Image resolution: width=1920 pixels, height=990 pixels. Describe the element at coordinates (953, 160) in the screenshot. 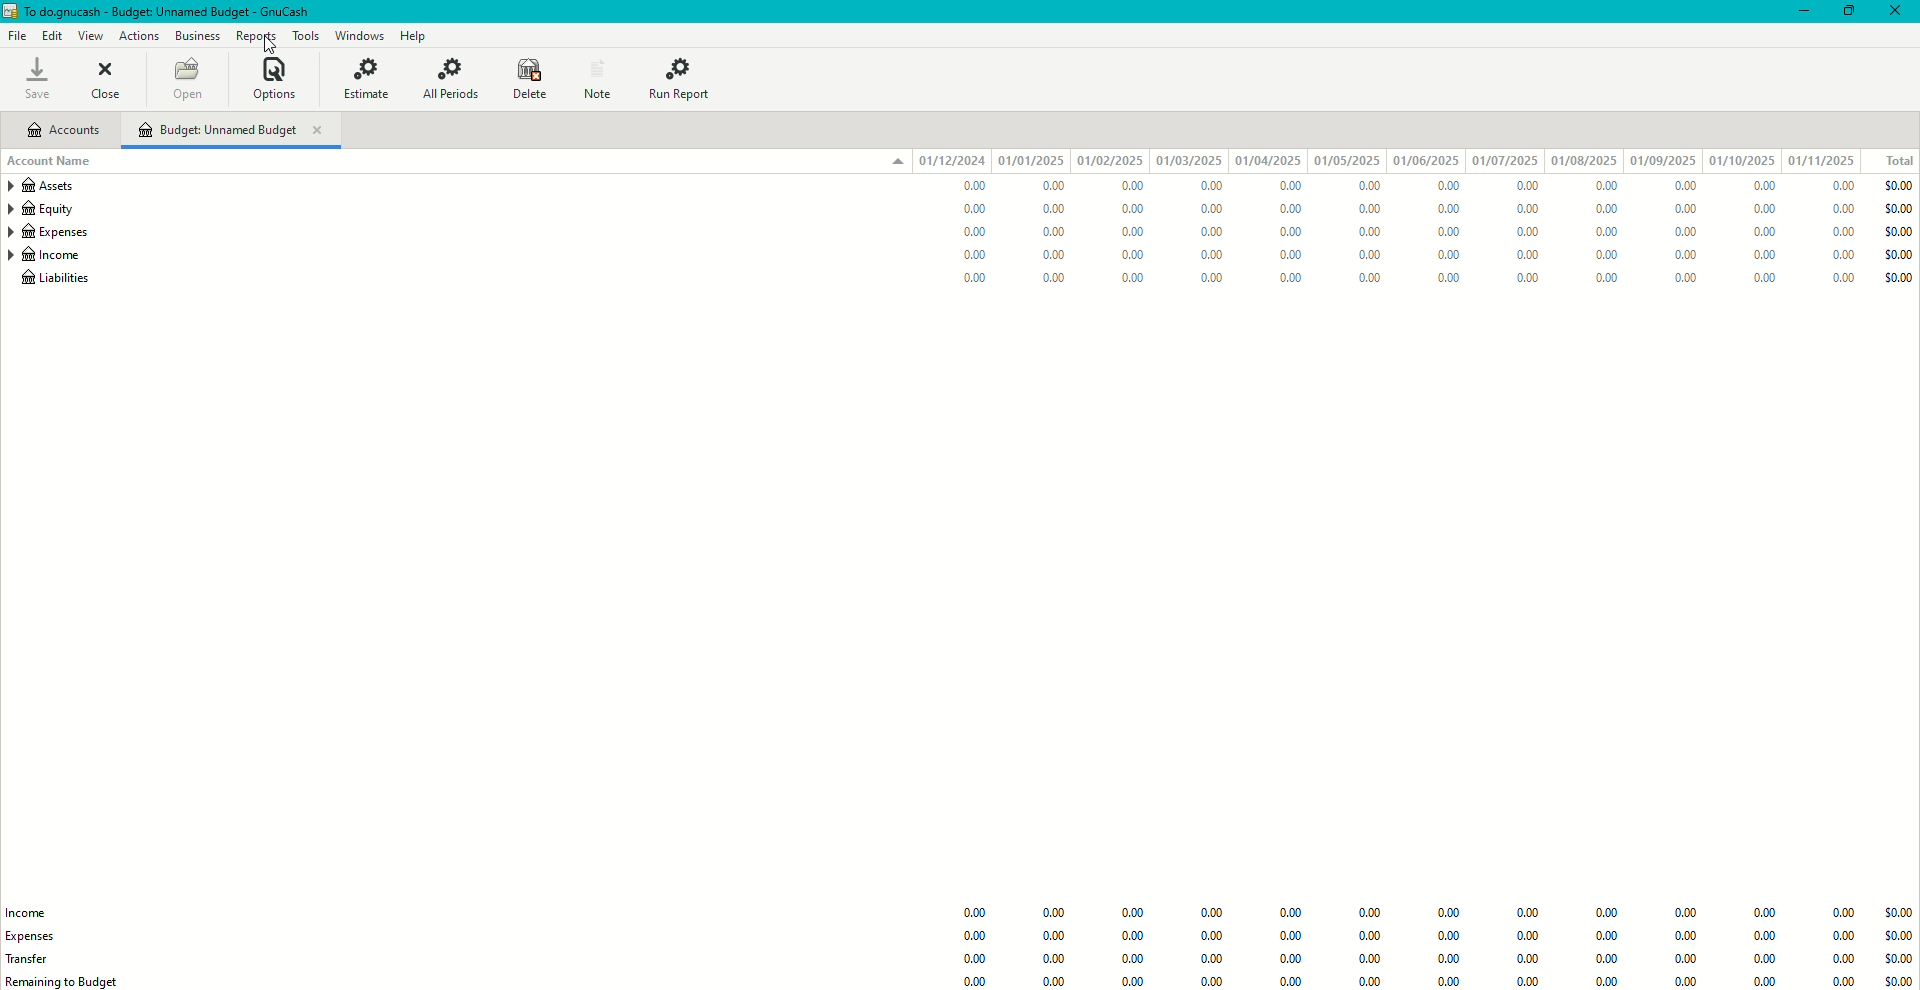

I see `01/12/024` at that location.